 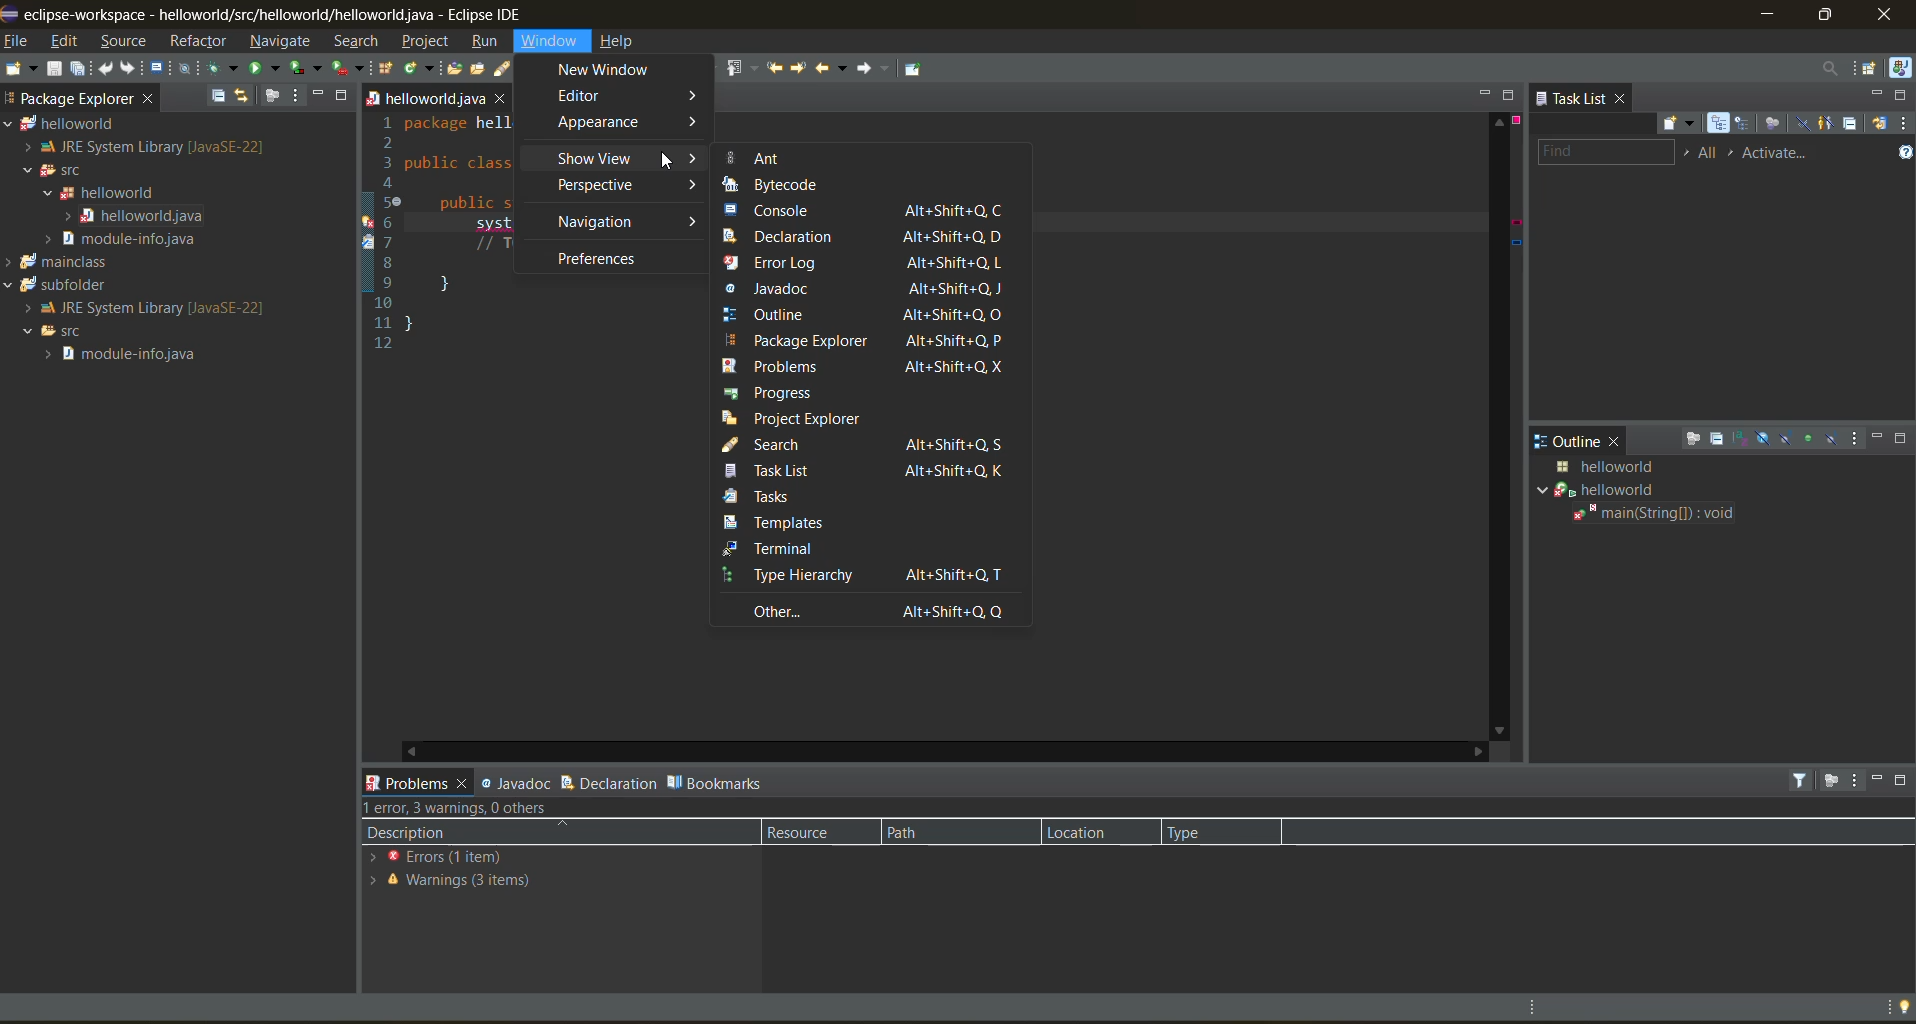 What do you see at coordinates (1878, 786) in the screenshot?
I see `minimize` at bounding box center [1878, 786].